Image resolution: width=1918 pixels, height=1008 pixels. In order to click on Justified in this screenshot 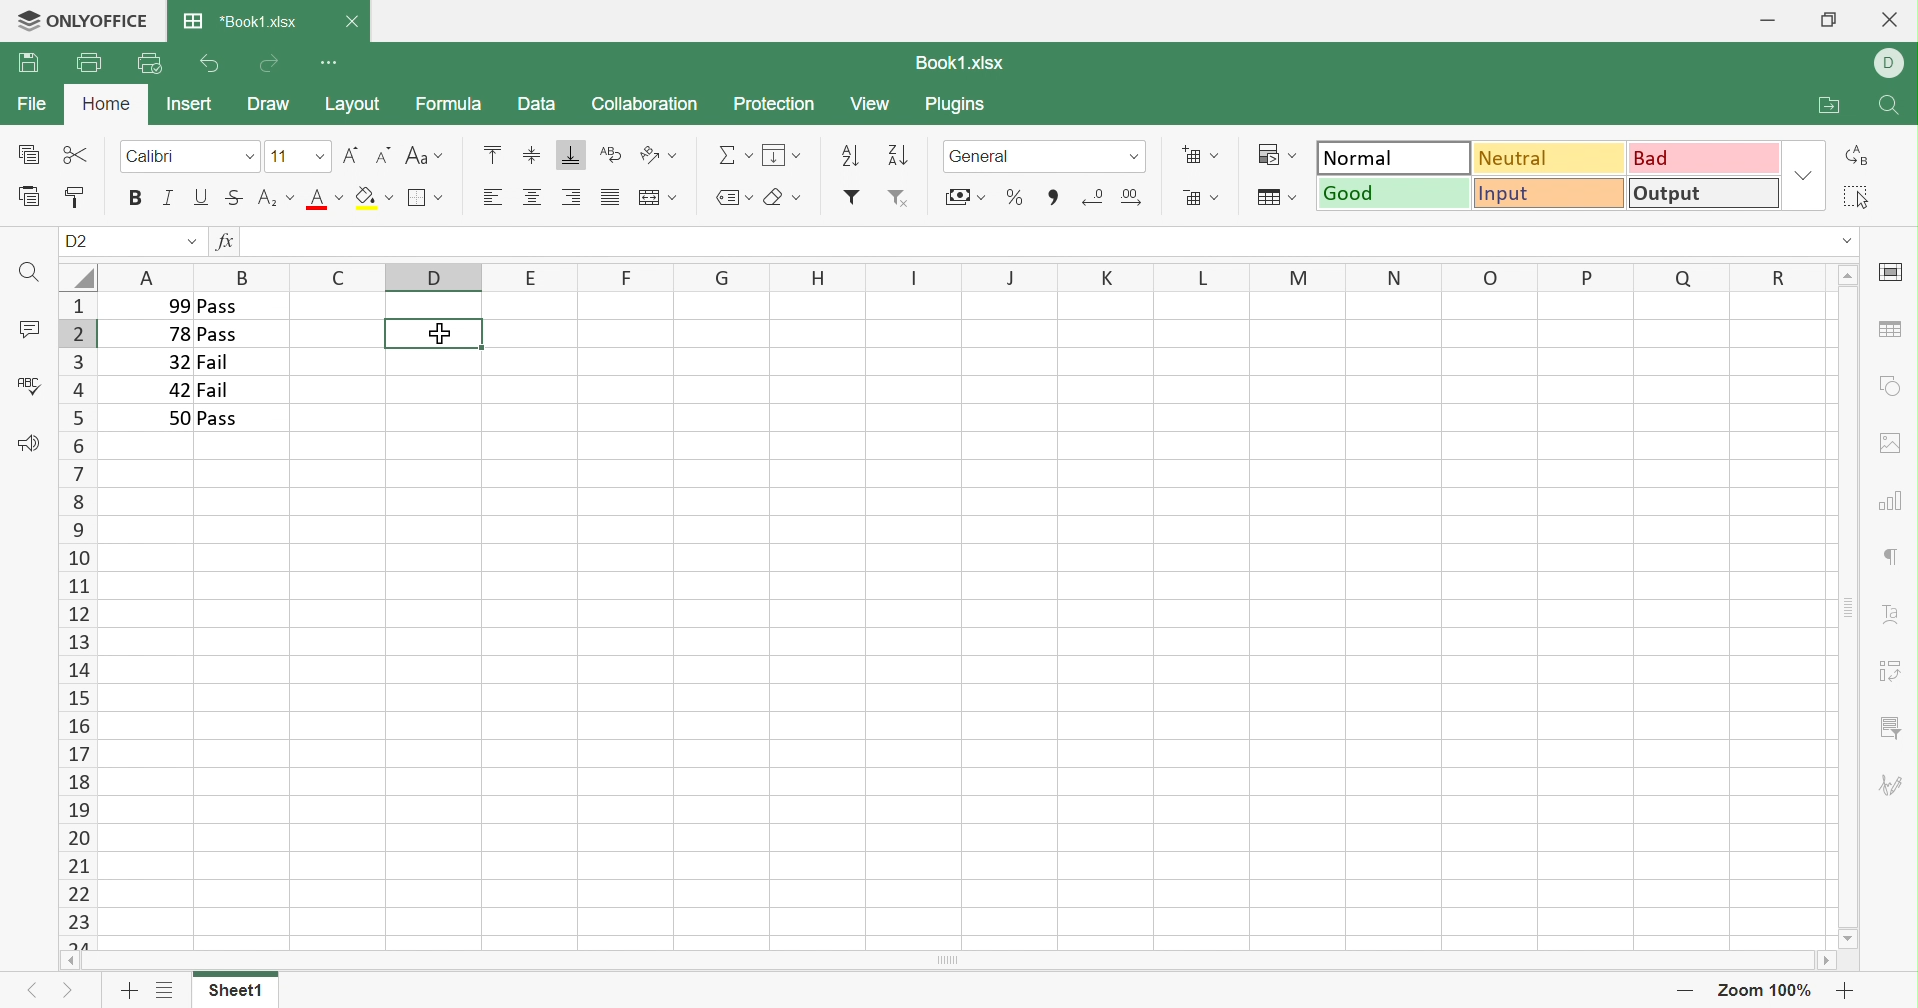, I will do `click(608, 198)`.